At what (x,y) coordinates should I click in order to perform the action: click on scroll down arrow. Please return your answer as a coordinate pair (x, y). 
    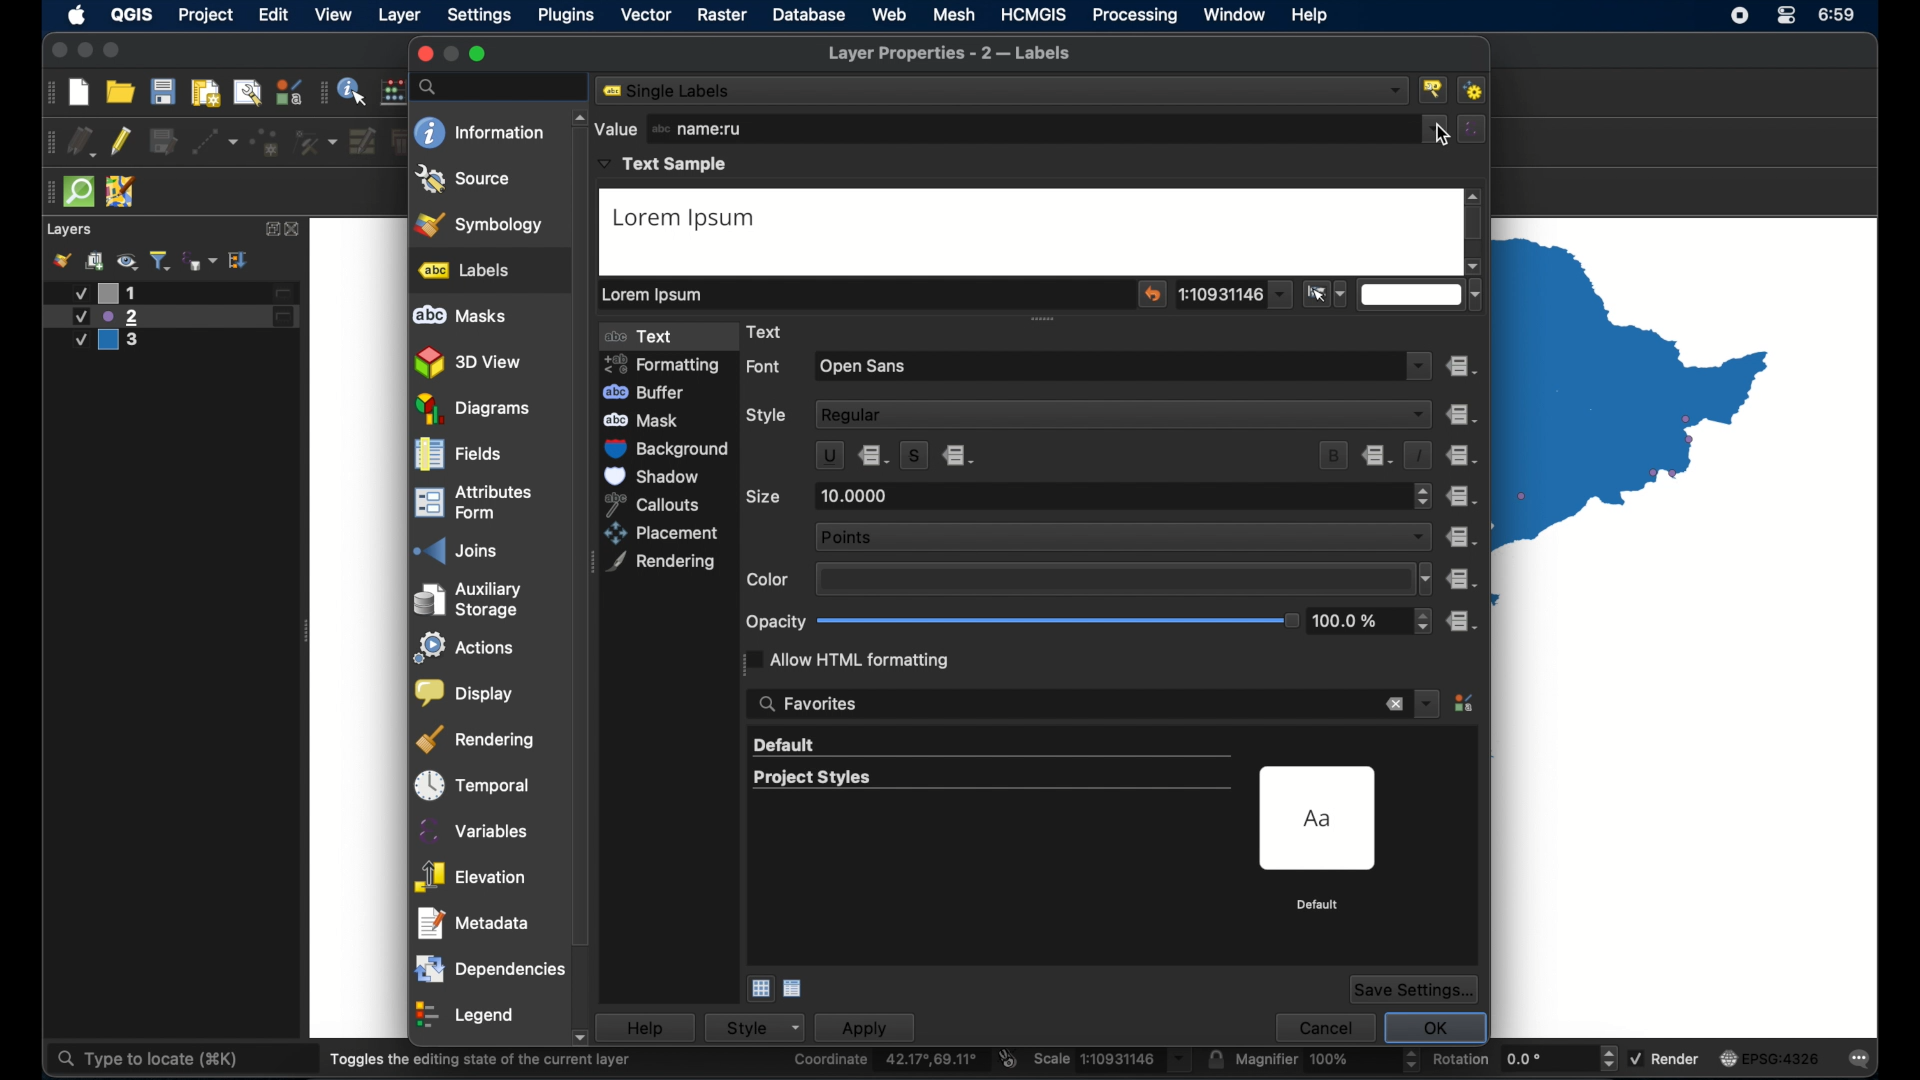
    Looking at the image, I should click on (1473, 266).